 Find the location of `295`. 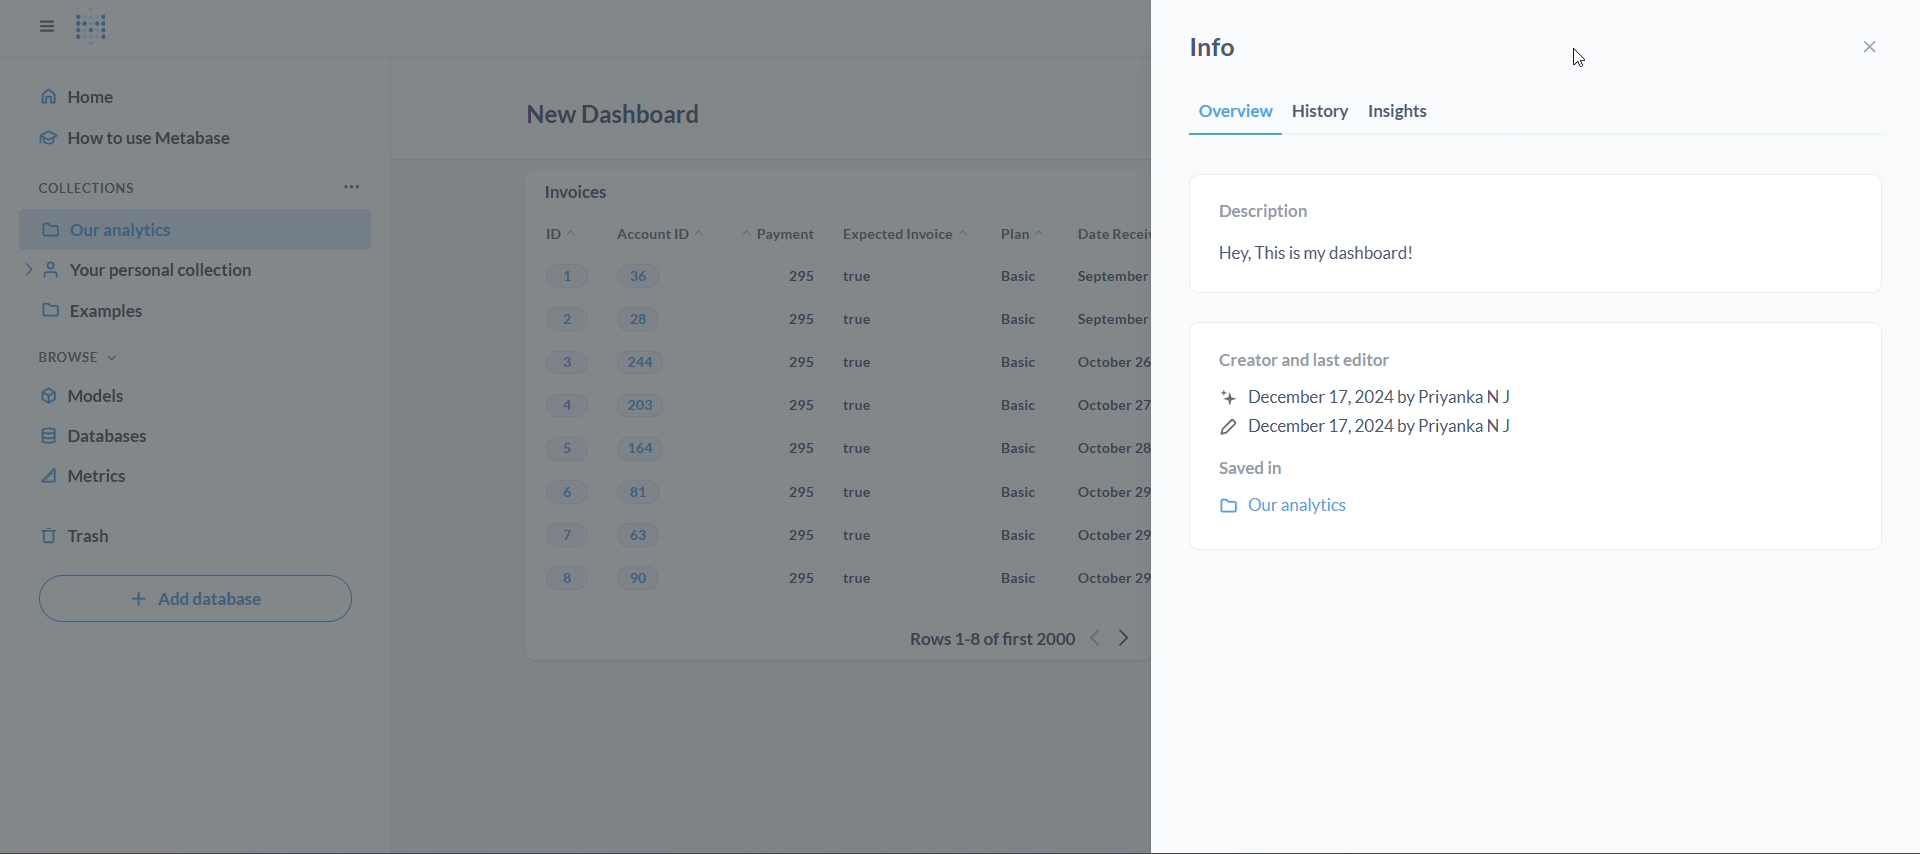

295 is located at coordinates (802, 407).